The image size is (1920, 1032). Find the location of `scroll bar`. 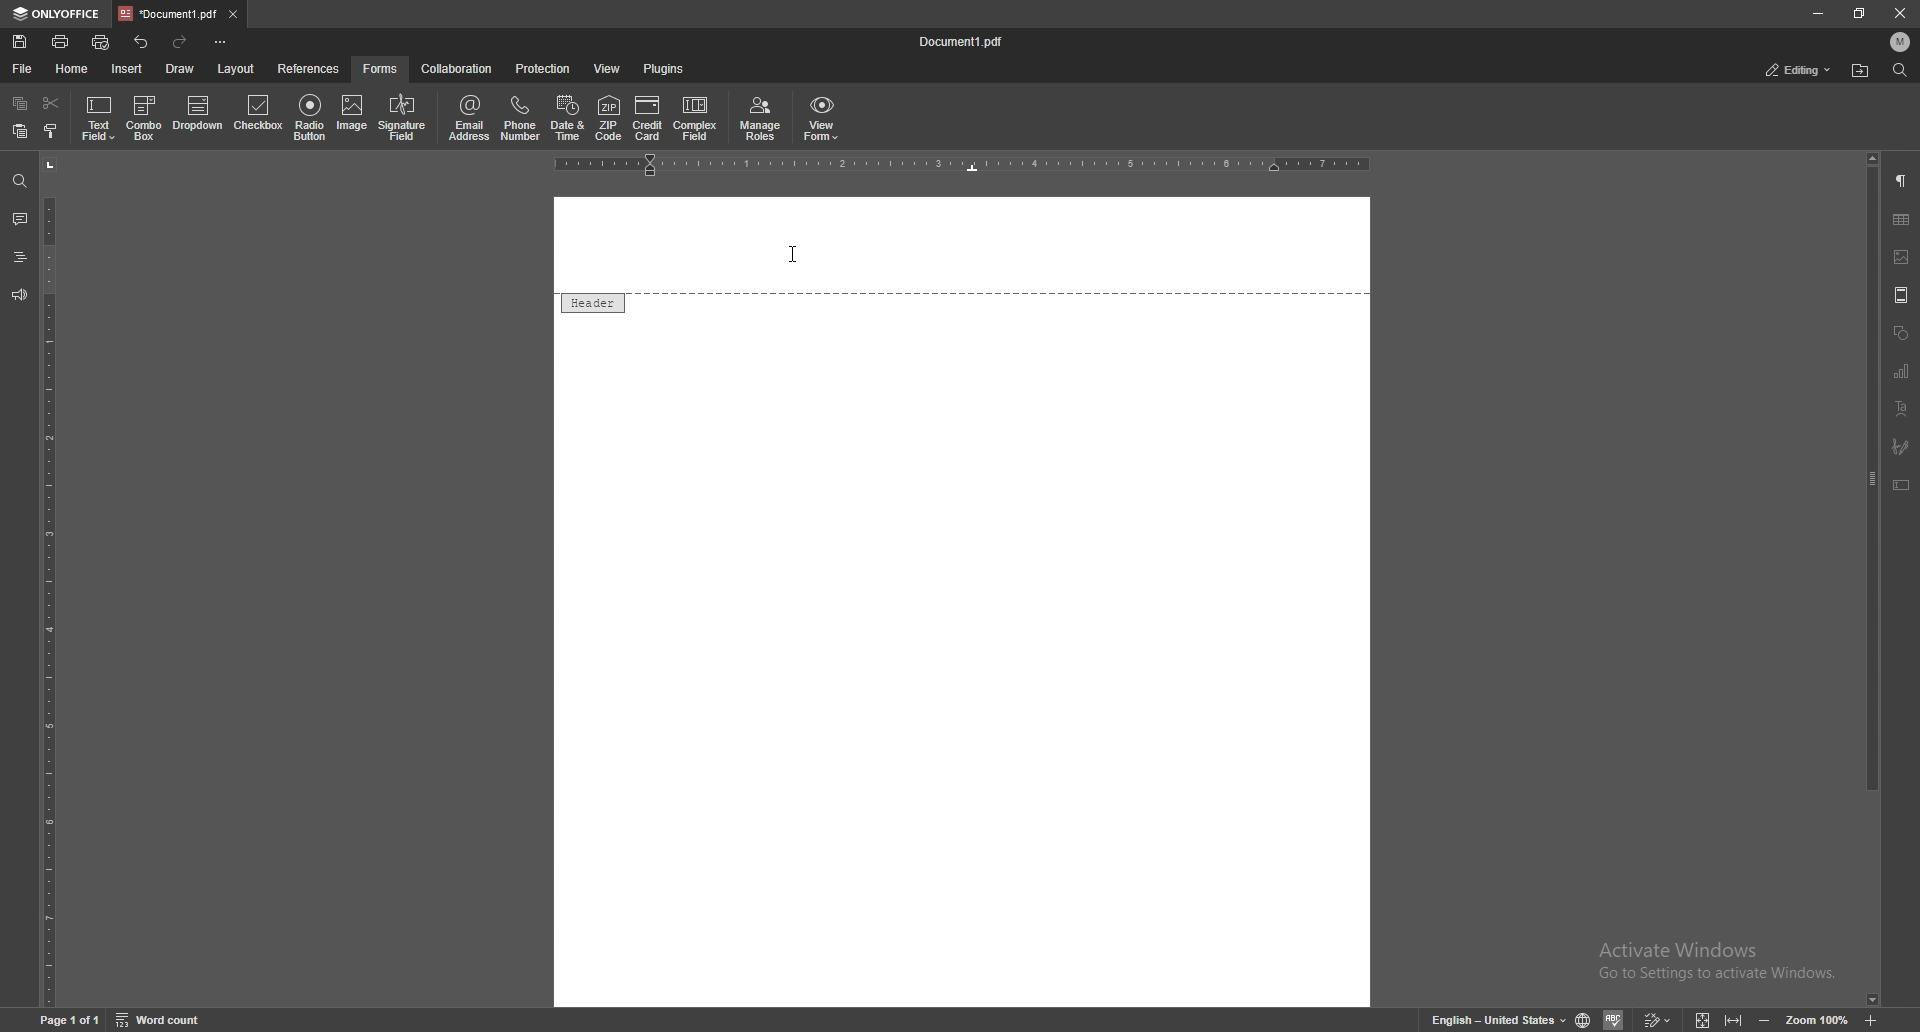

scroll bar is located at coordinates (1872, 579).